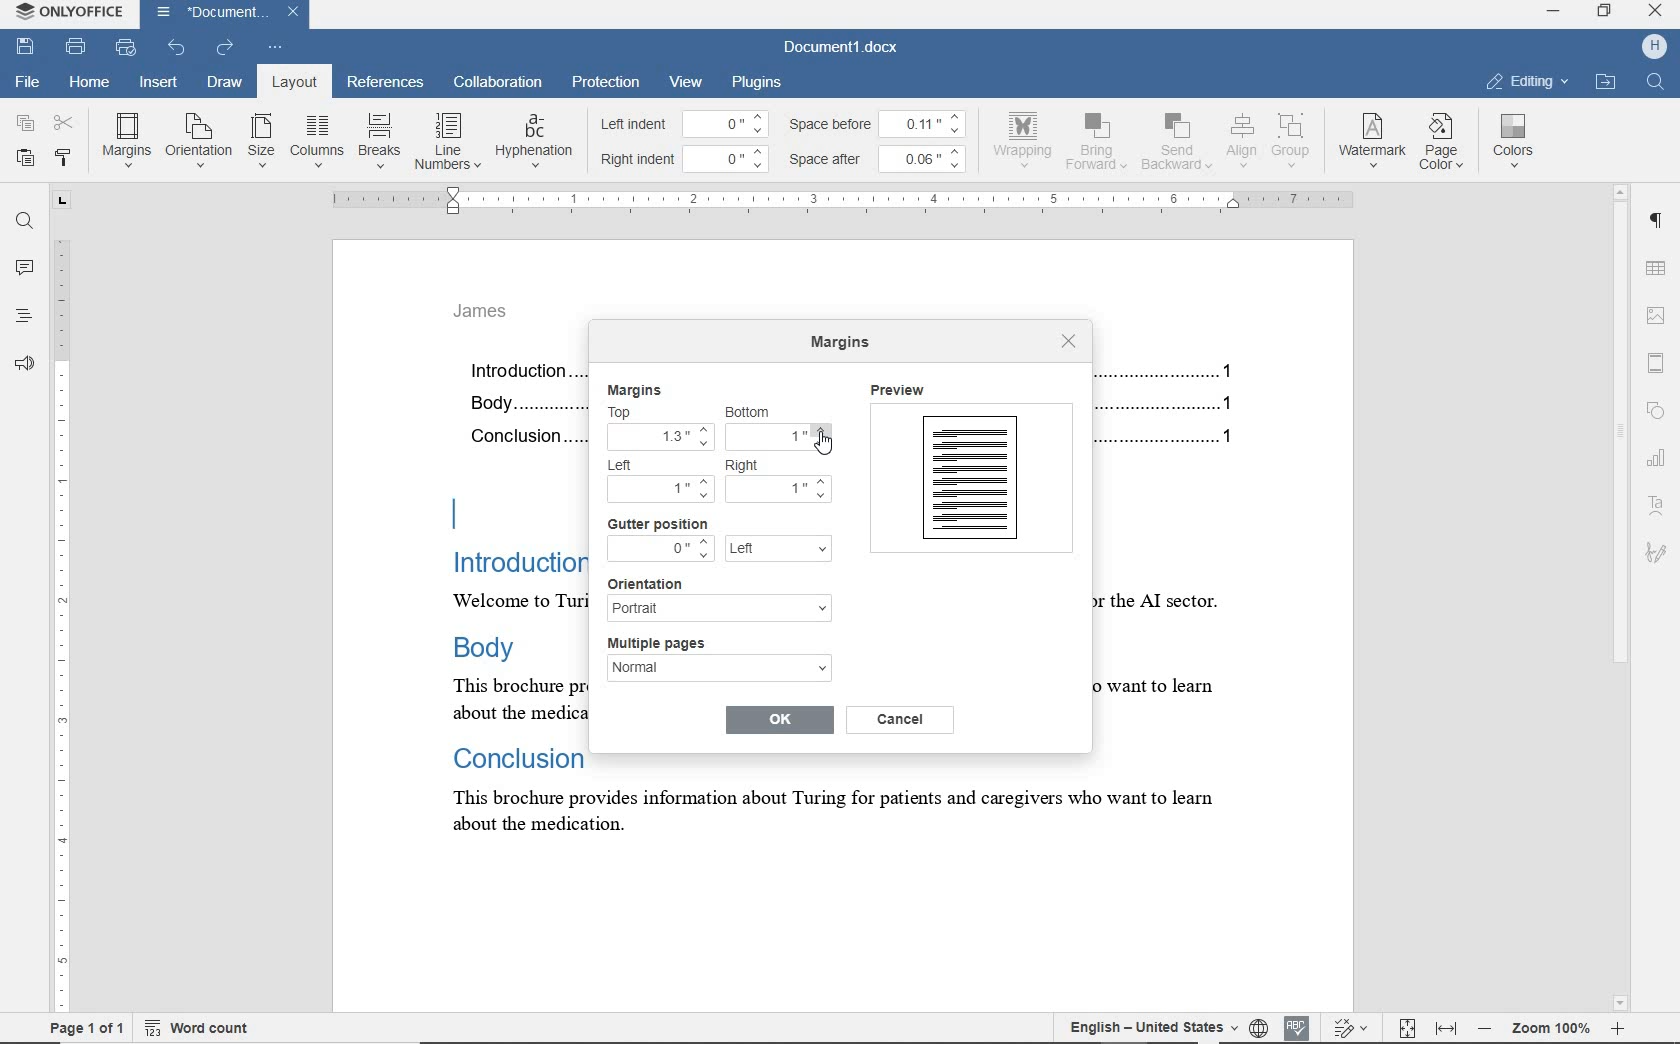 Image resolution: width=1680 pixels, height=1044 pixels. I want to click on text, so click(500, 614).